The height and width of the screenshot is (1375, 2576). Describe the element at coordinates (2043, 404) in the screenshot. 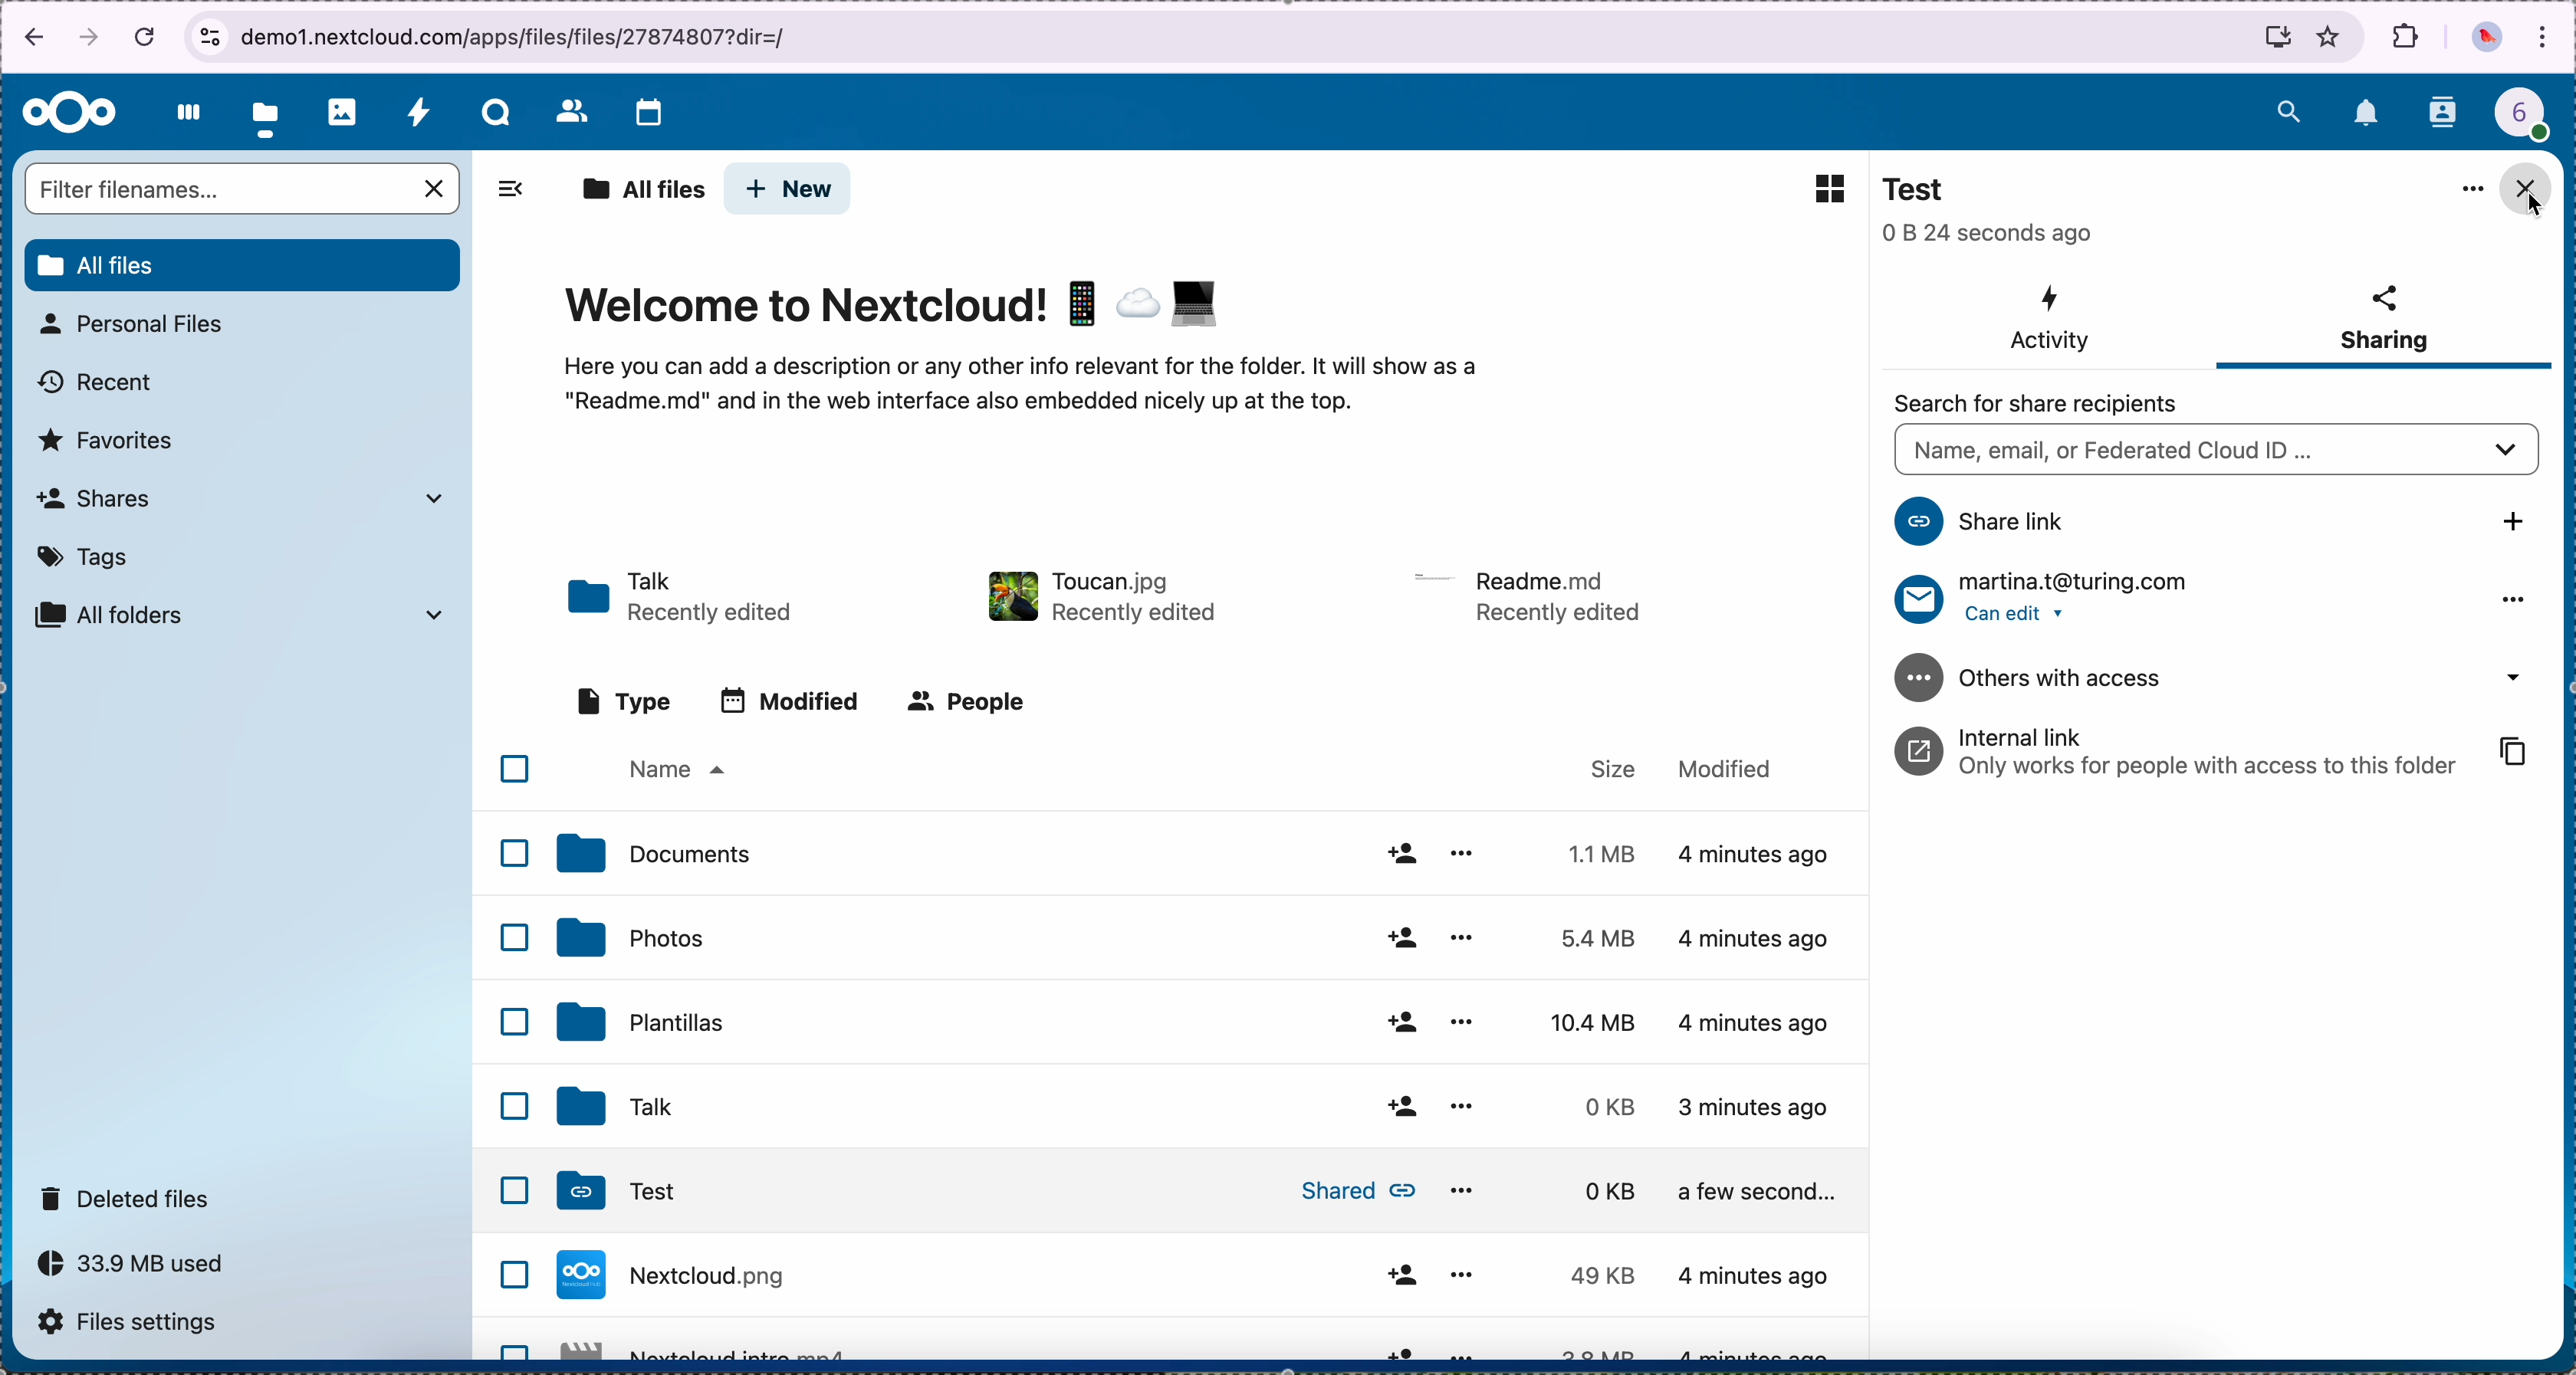

I see `search` at that location.